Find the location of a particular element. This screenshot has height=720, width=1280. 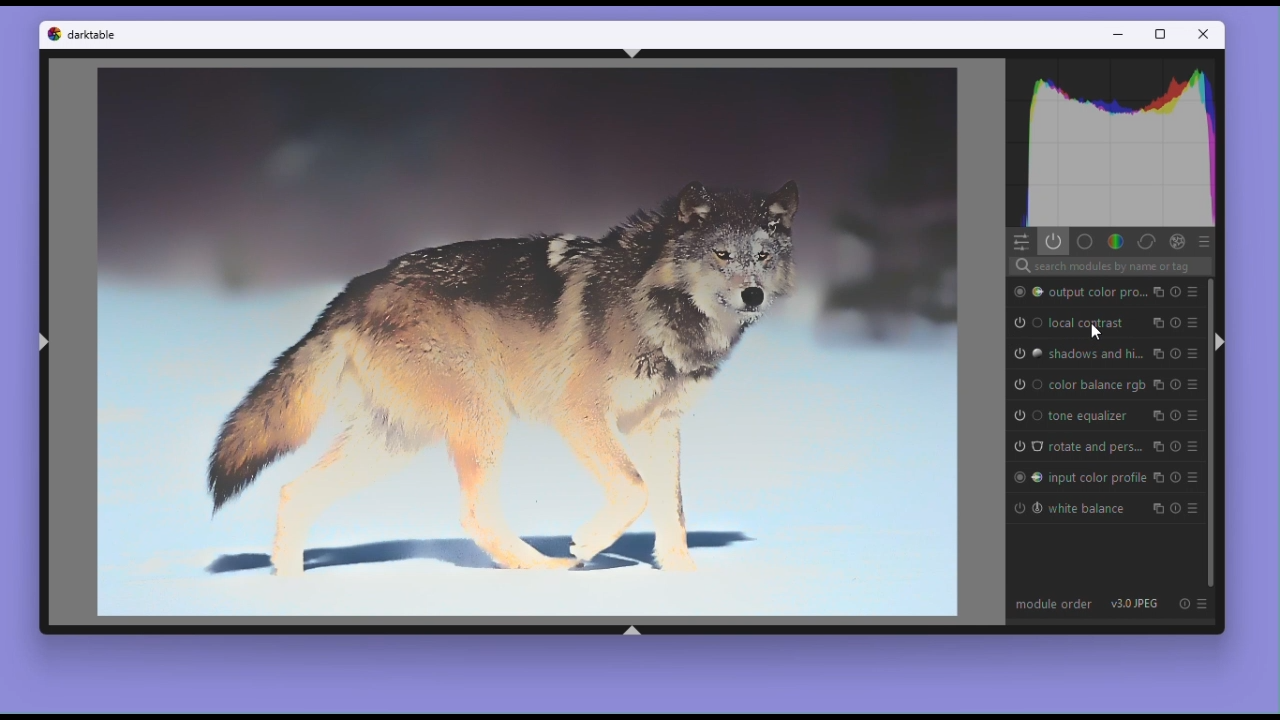

'white balance' is switched on is located at coordinates (1027, 509).